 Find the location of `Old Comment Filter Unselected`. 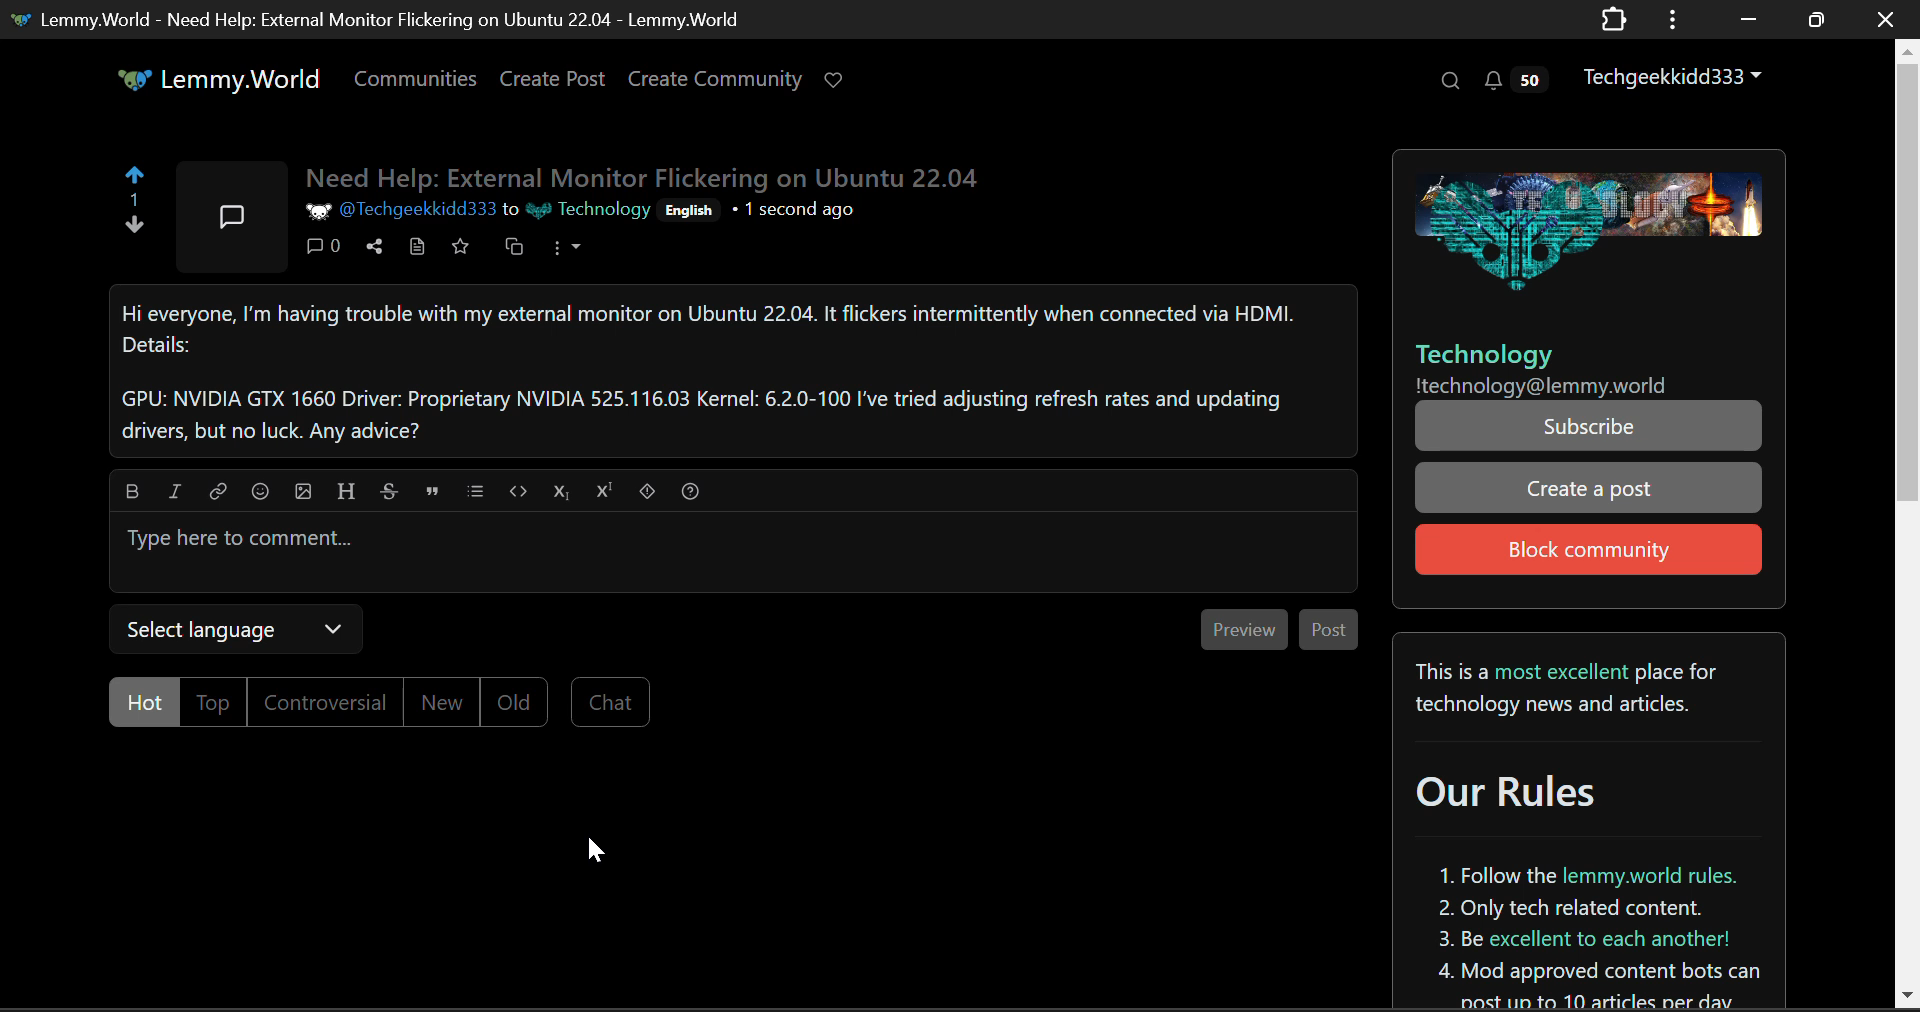

Old Comment Filter Unselected is located at coordinates (511, 700).